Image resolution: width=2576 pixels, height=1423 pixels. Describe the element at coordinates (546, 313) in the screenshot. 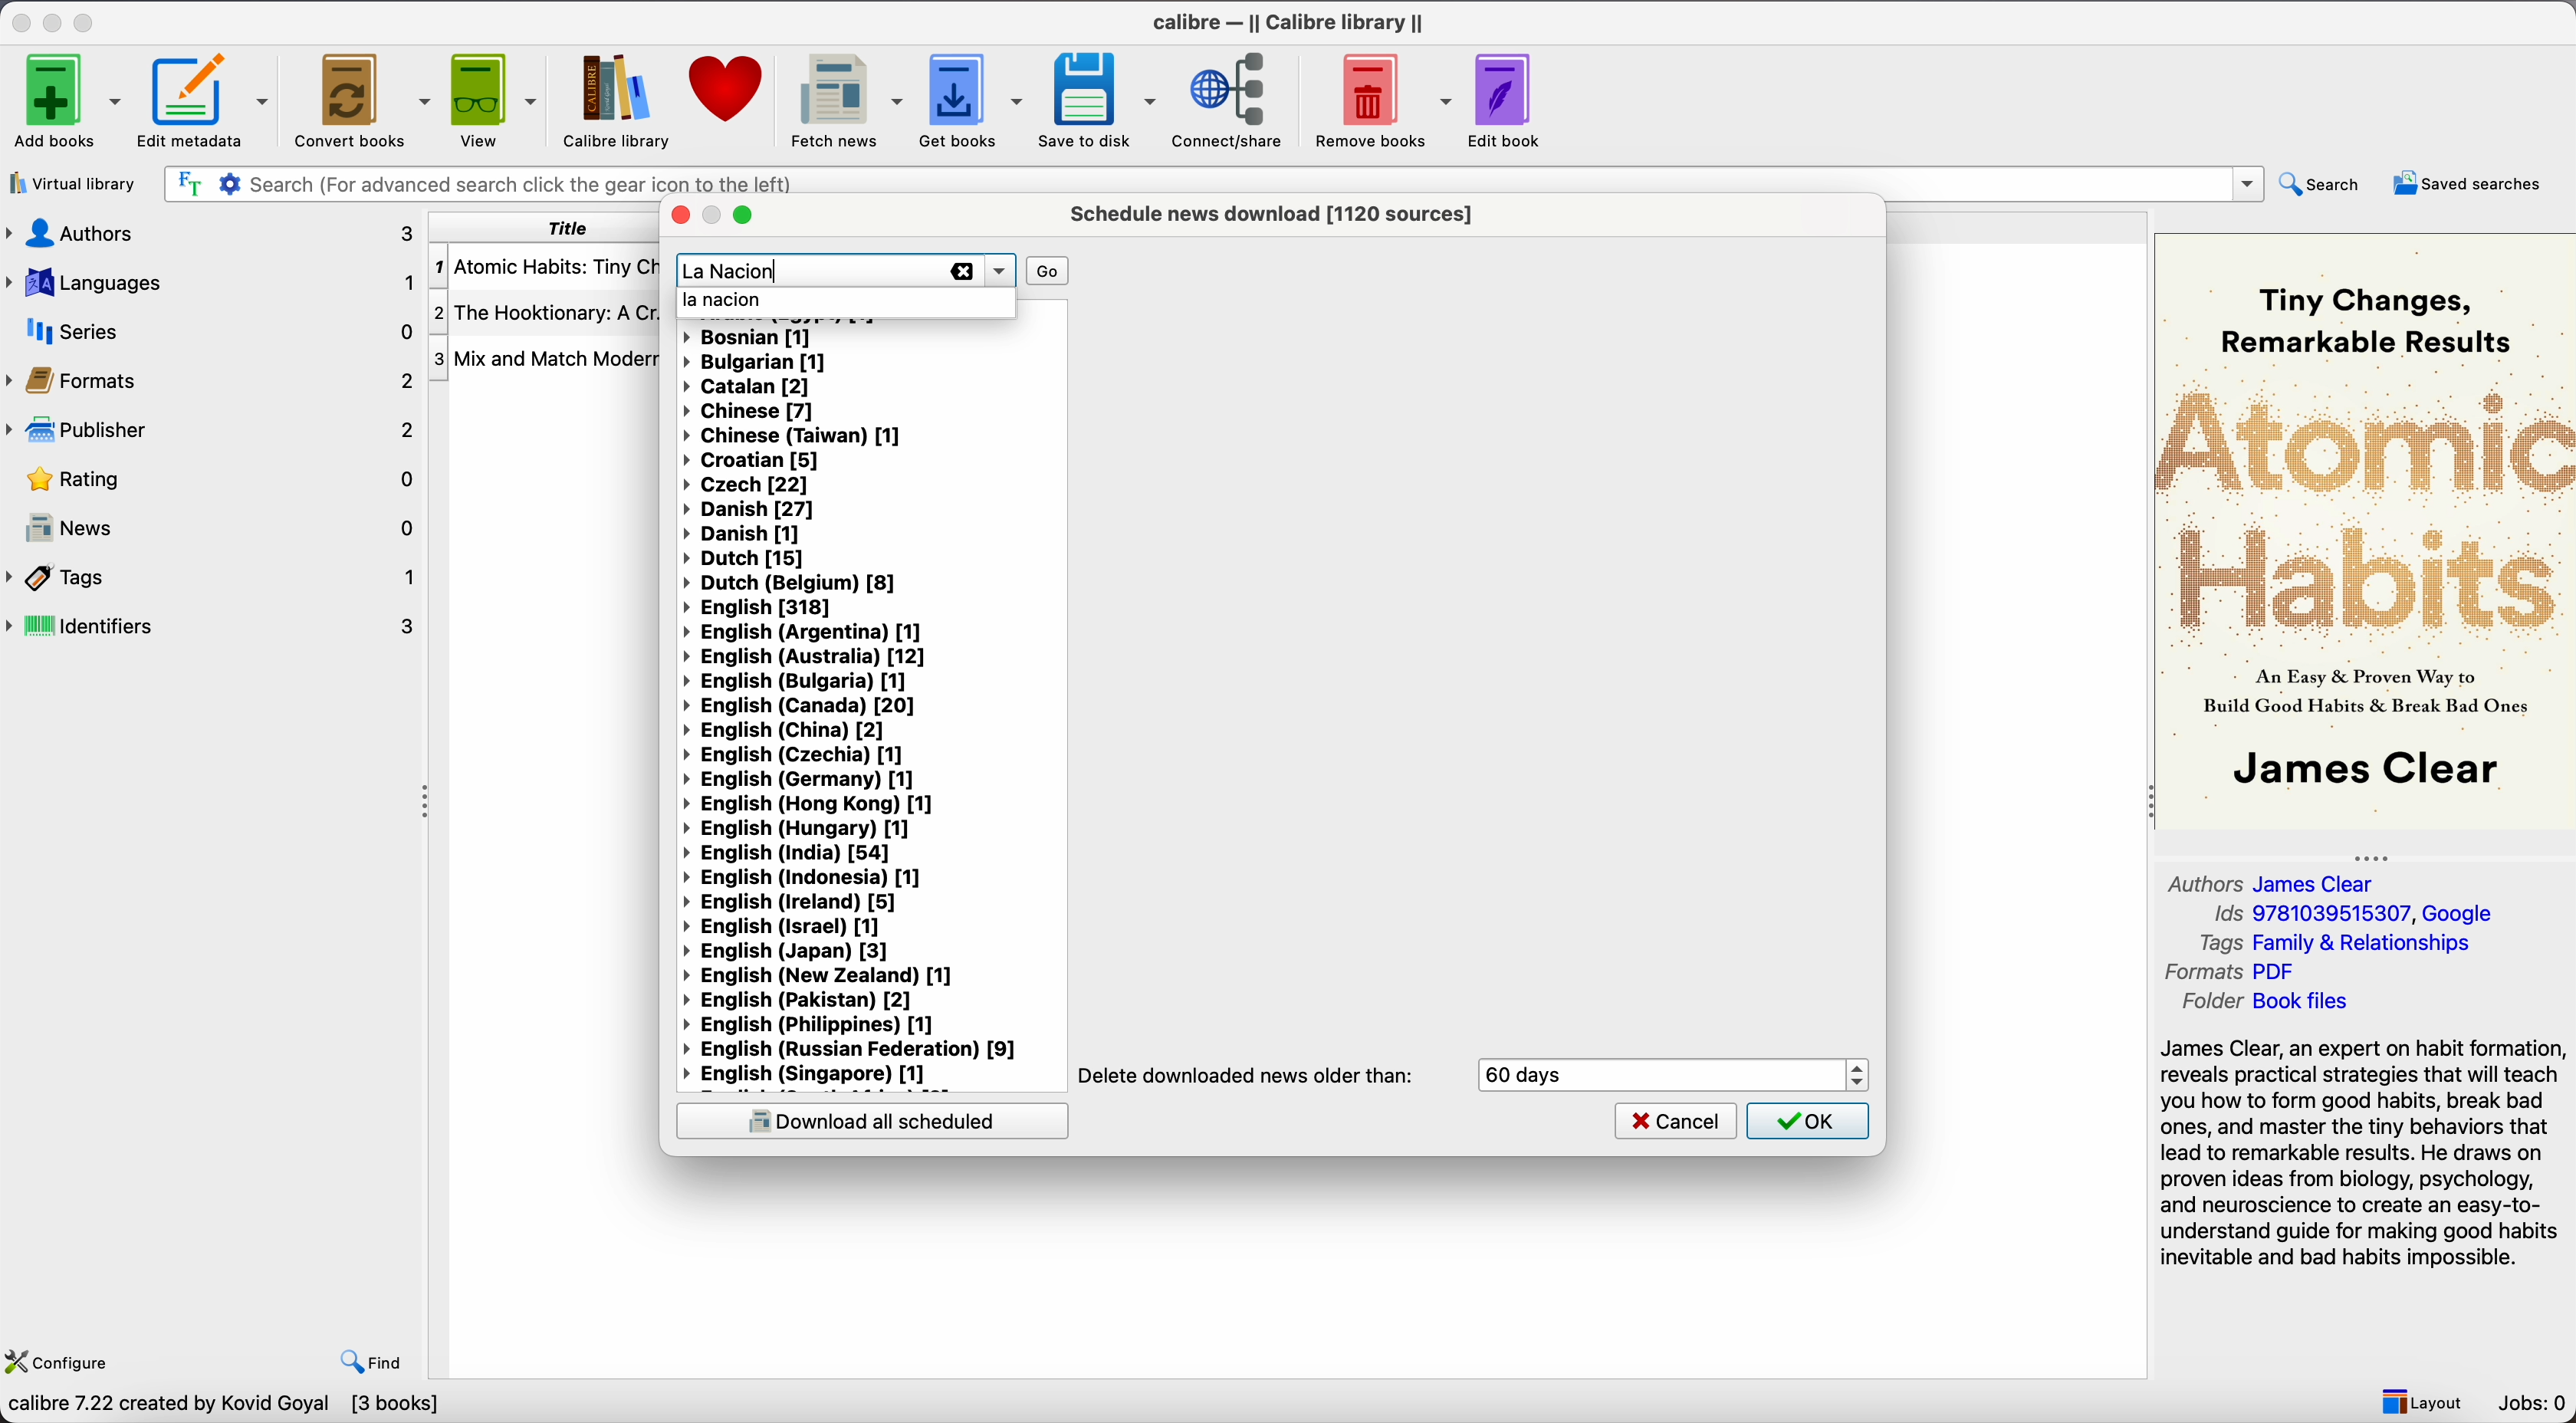

I see `The Hooktionary: A Cr...` at that location.